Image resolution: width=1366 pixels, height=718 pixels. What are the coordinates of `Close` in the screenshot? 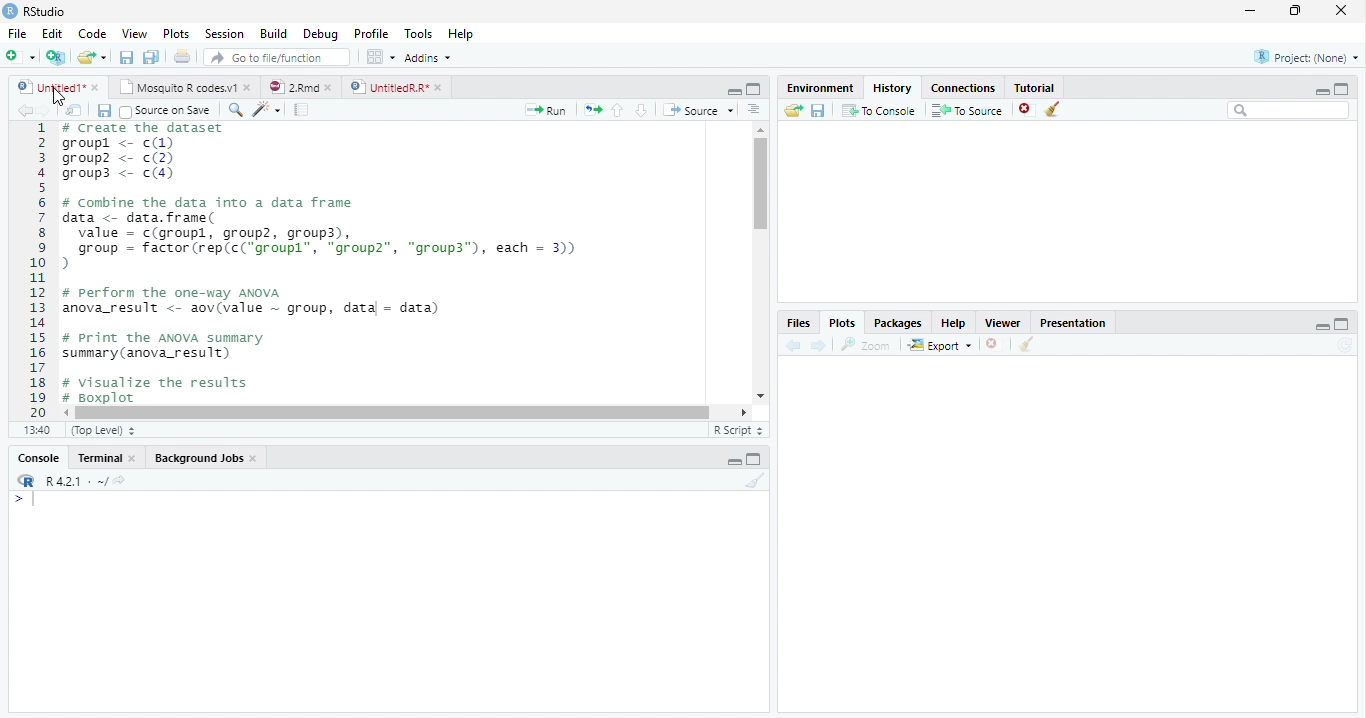 It's located at (1339, 12).